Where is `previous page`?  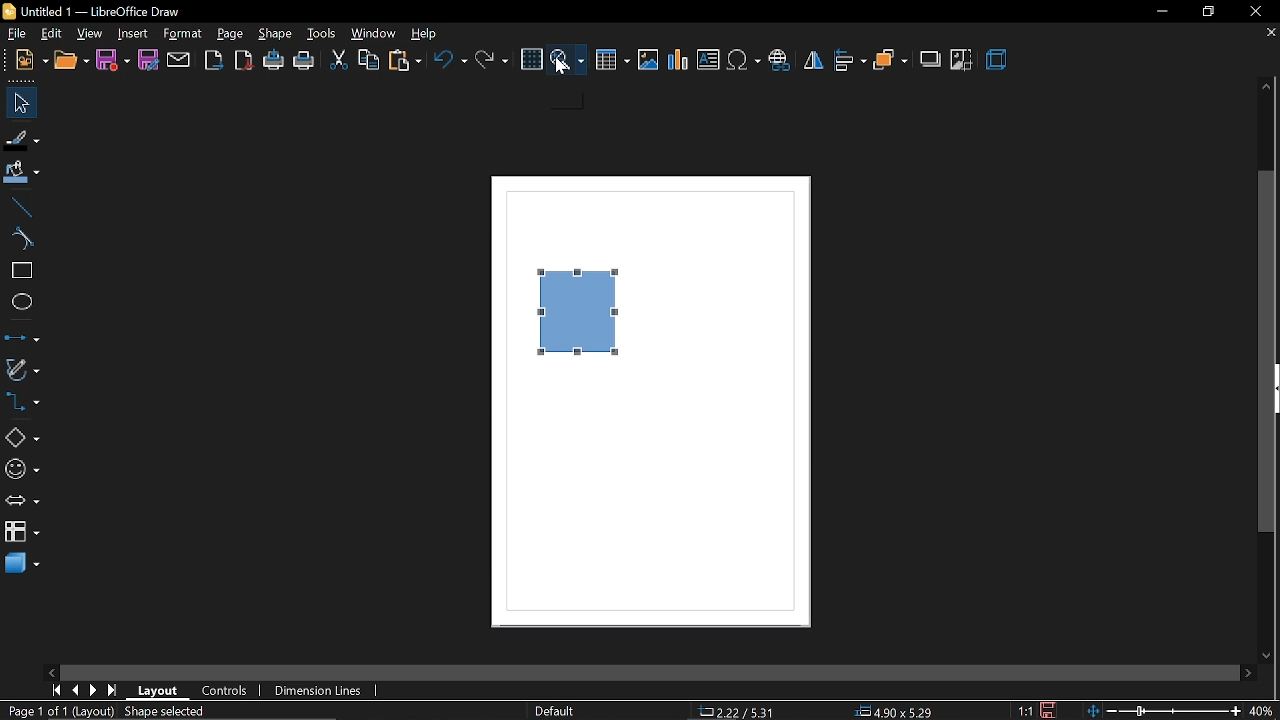 previous page is located at coordinates (76, 689).